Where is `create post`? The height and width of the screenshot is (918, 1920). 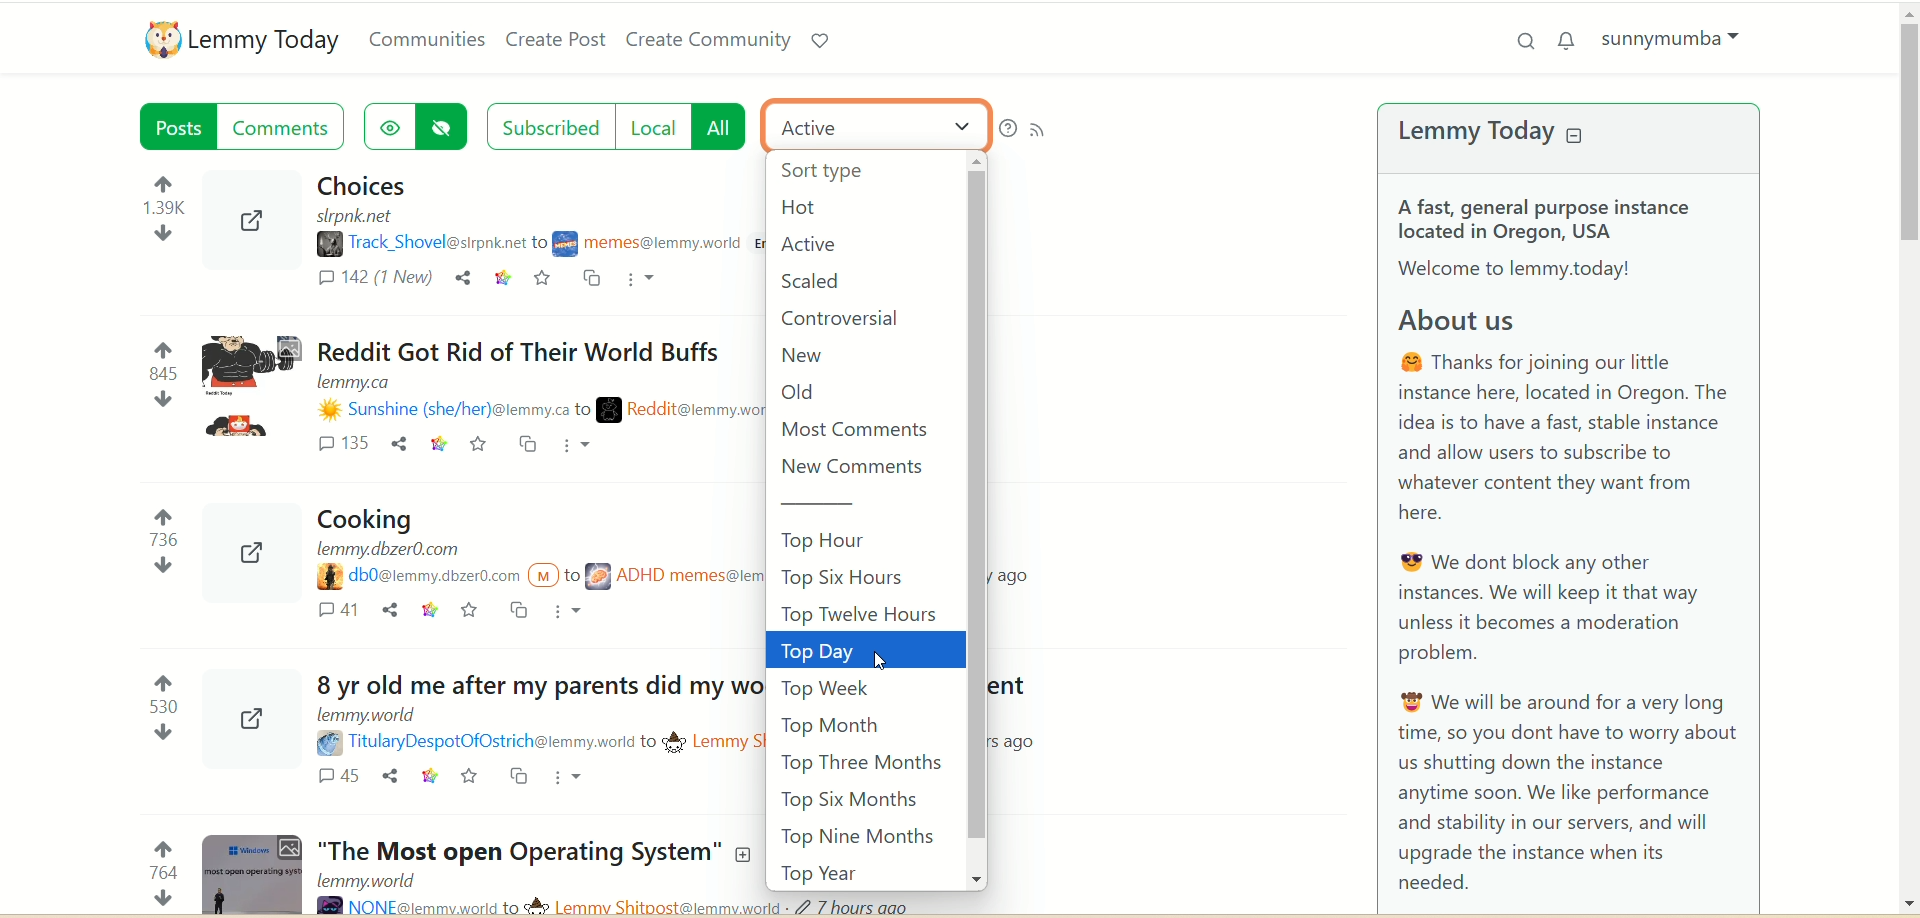 create post is located at coordinates (555, 42).